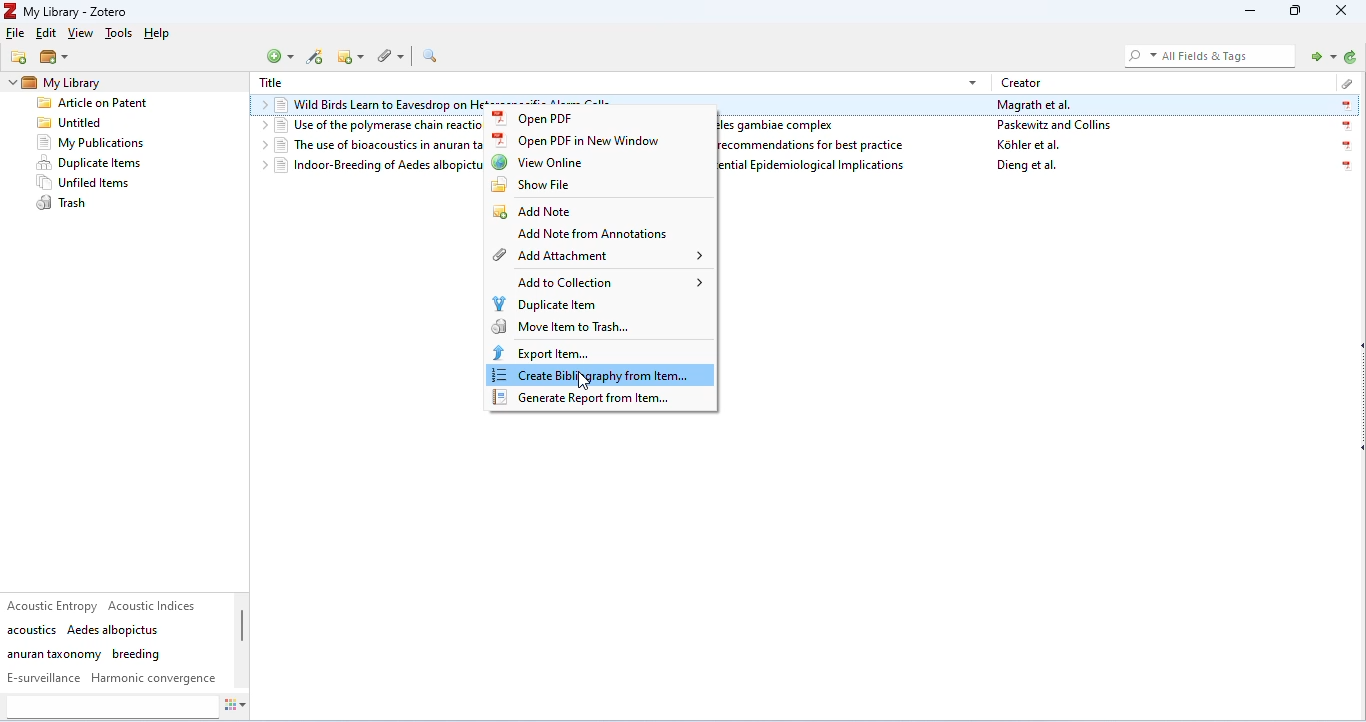 This screenshot has width=1366, height=722. What do you see at coordinates (602, 377) in the screenshot?
I see `create bibliography fromitem` at bounding box center [602, 377].